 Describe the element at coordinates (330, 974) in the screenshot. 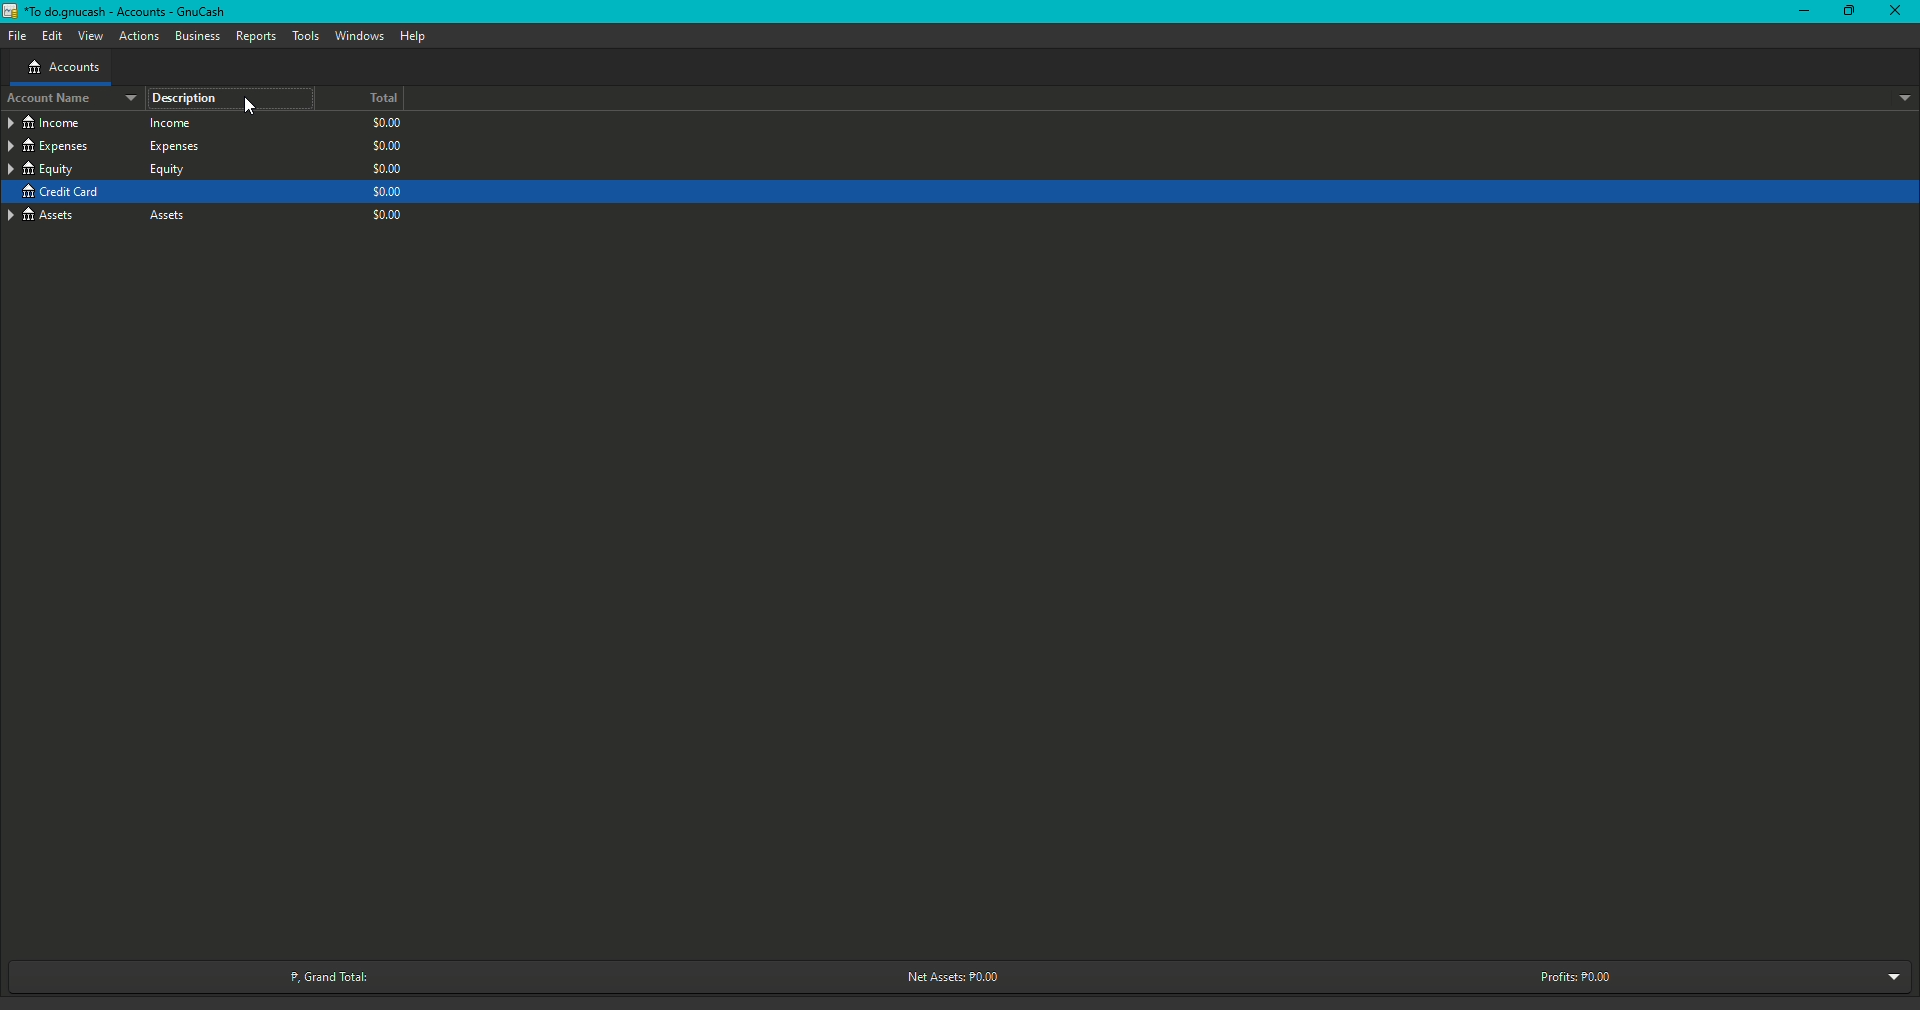

I see `Grand Total` at that location.